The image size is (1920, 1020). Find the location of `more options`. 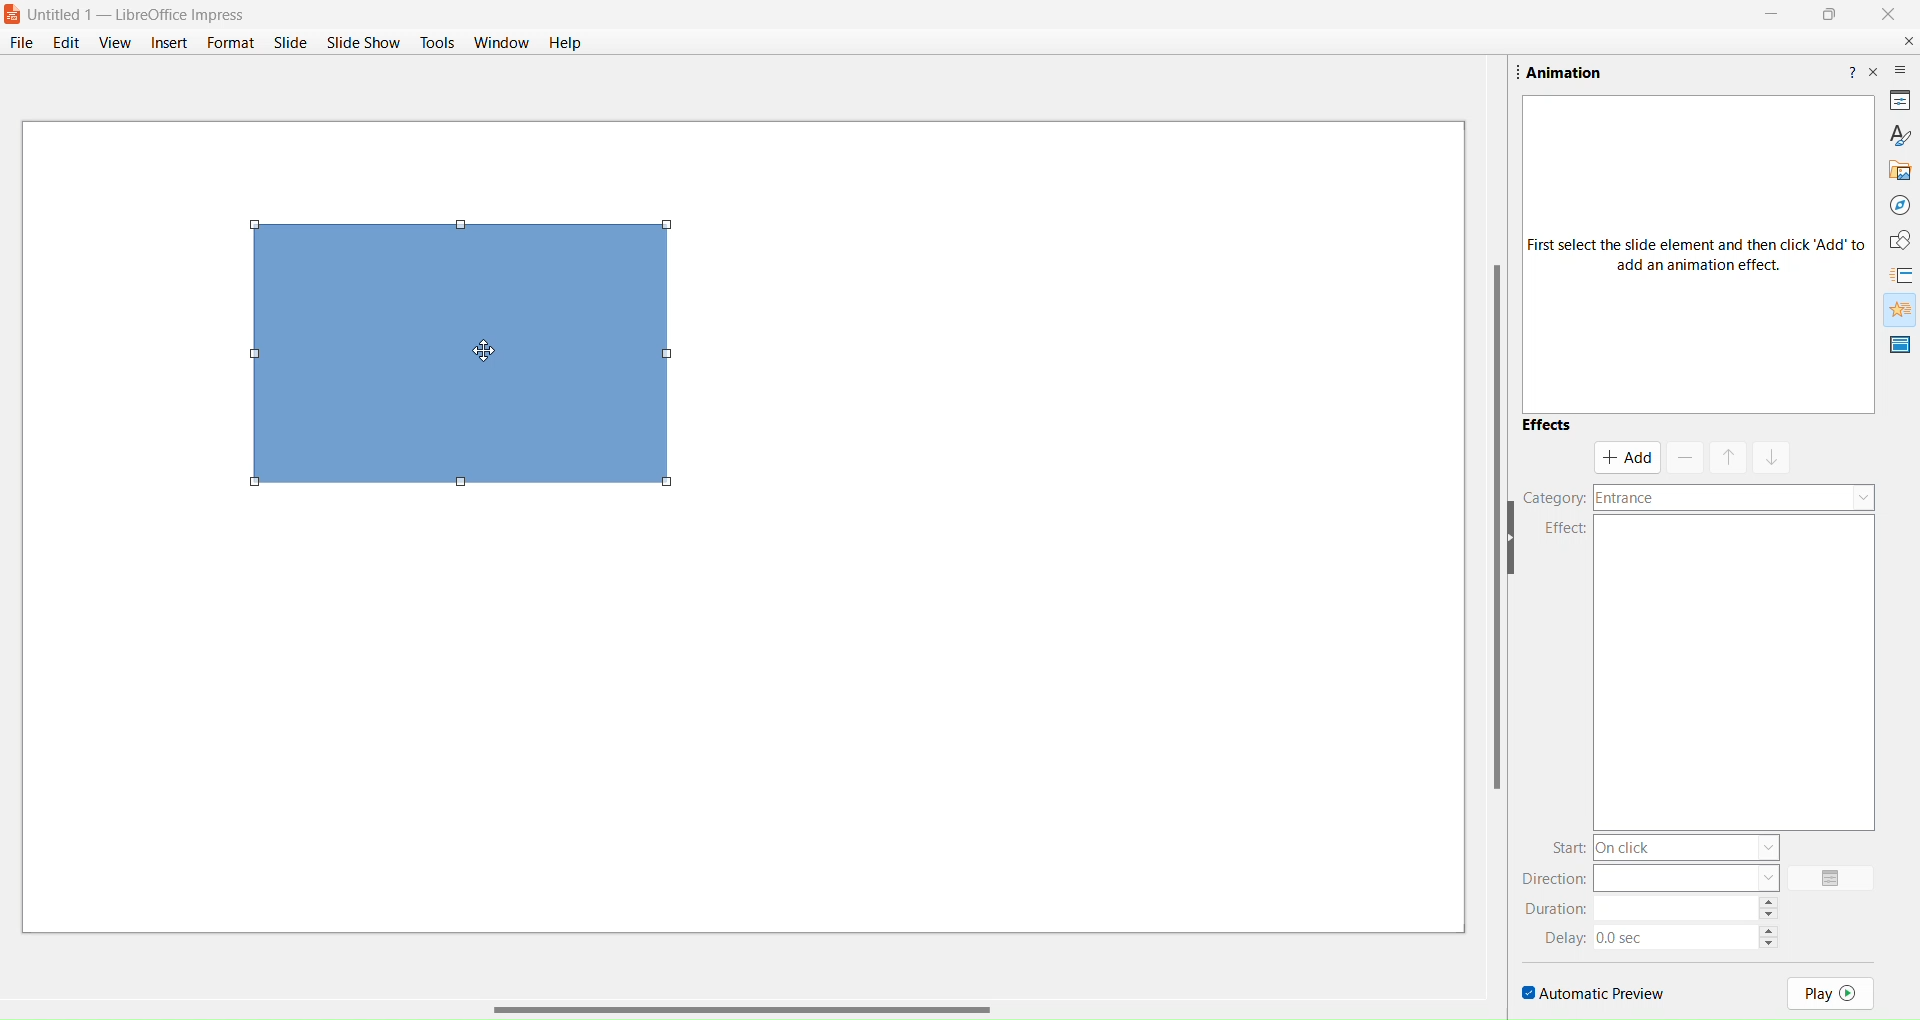

more options is located at coordinates (1901, 70).